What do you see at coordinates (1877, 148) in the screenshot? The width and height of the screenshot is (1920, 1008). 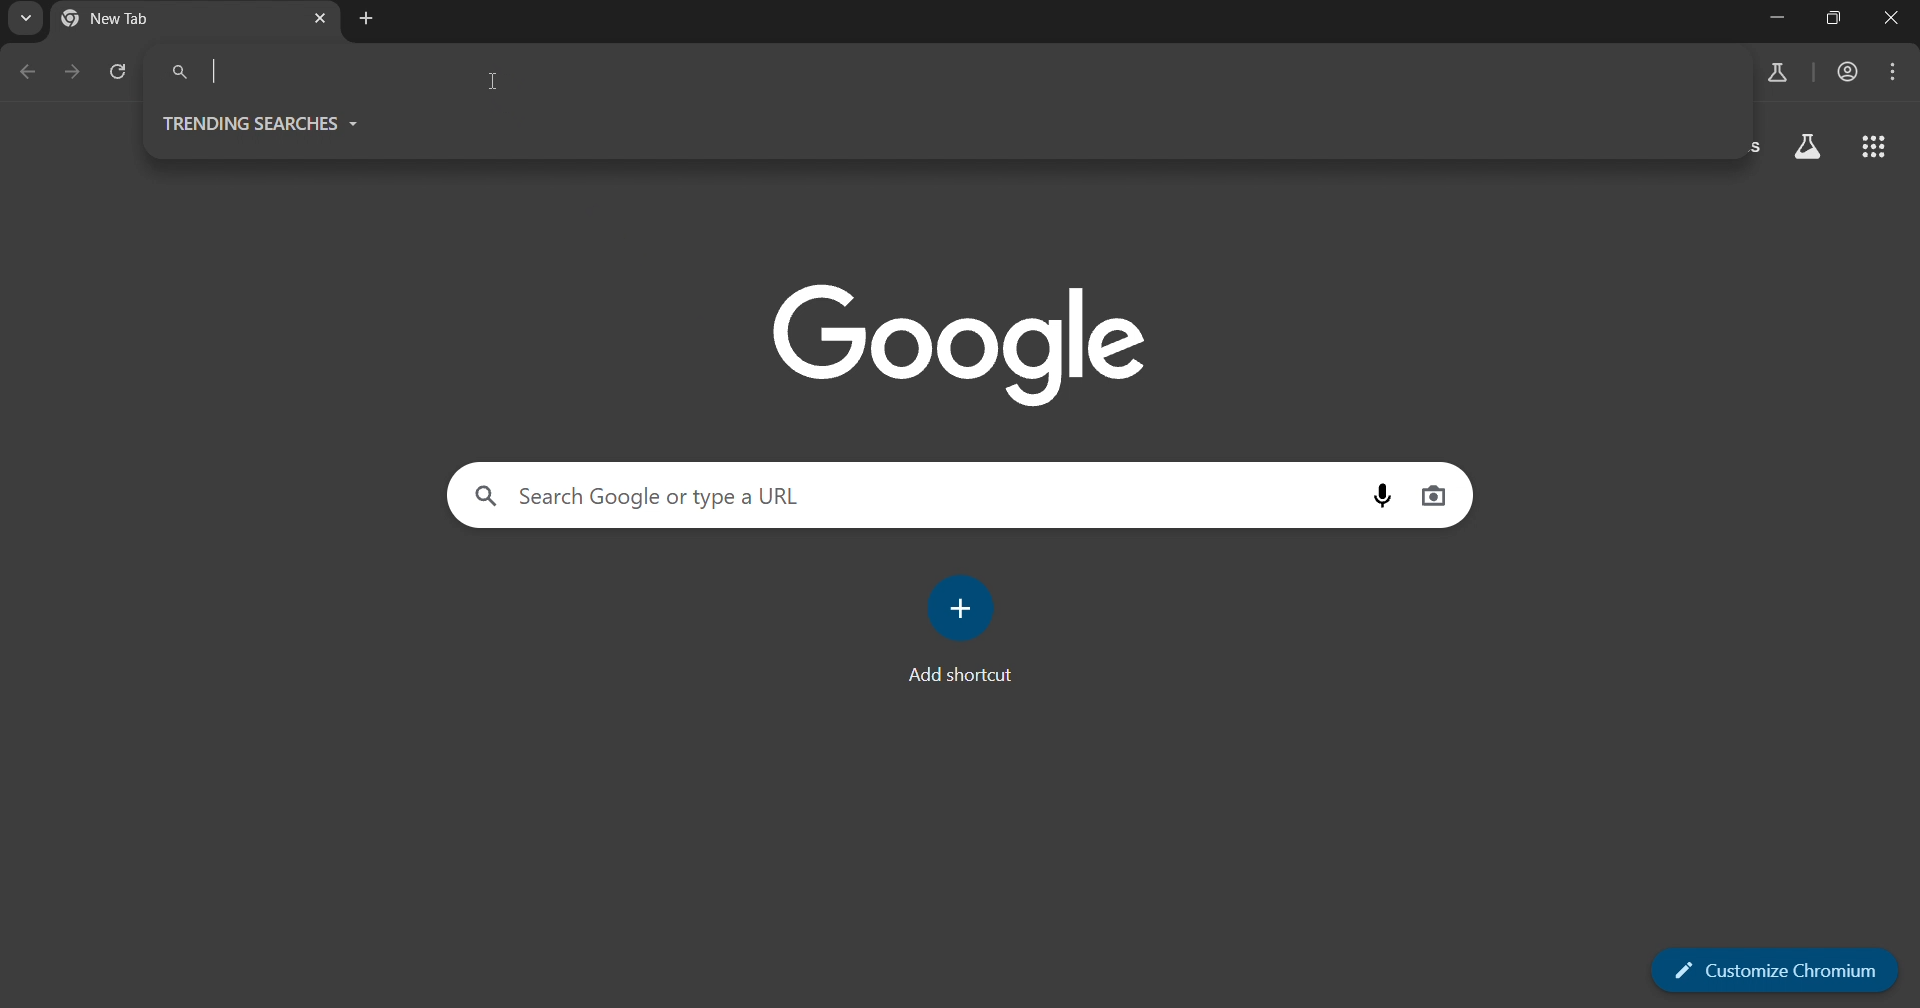 I see `google apps` at bounding box center [1877, 148].